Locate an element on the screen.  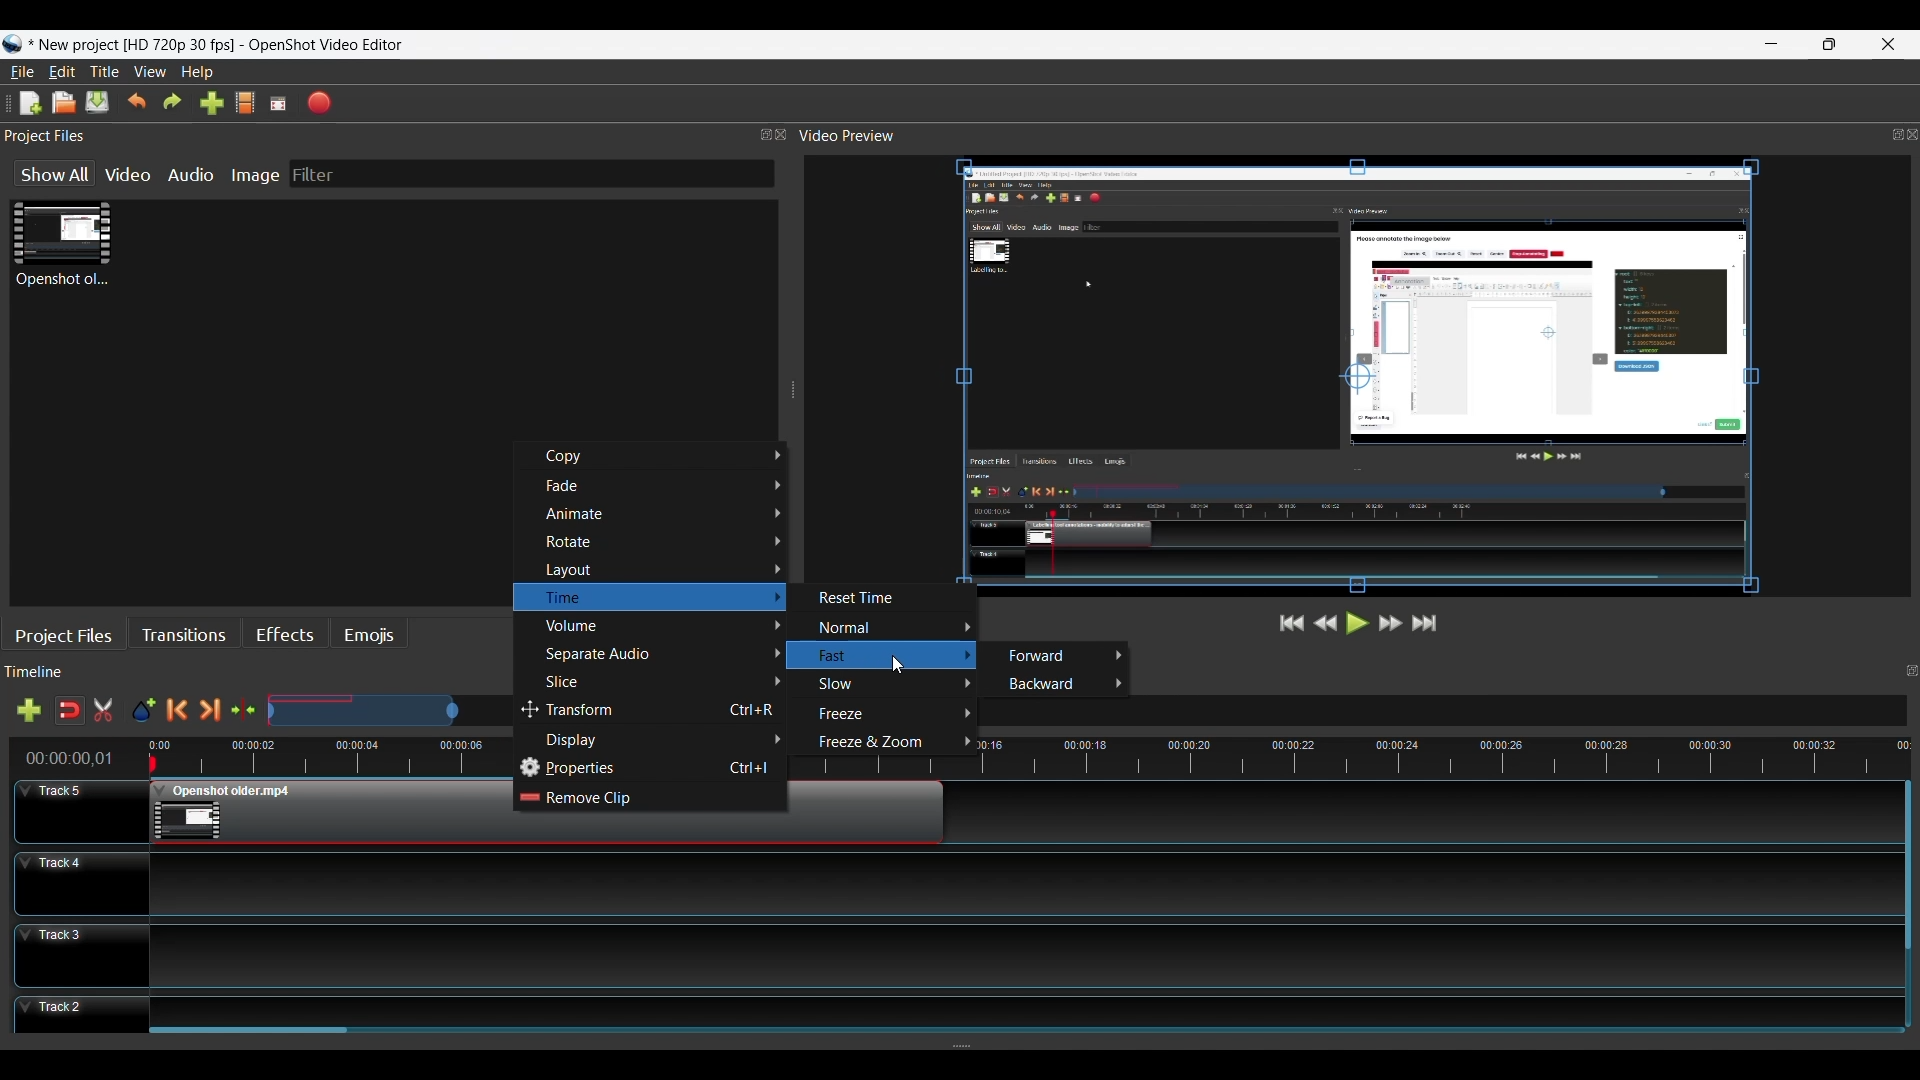
Slice is located at coordinates (661, 683).